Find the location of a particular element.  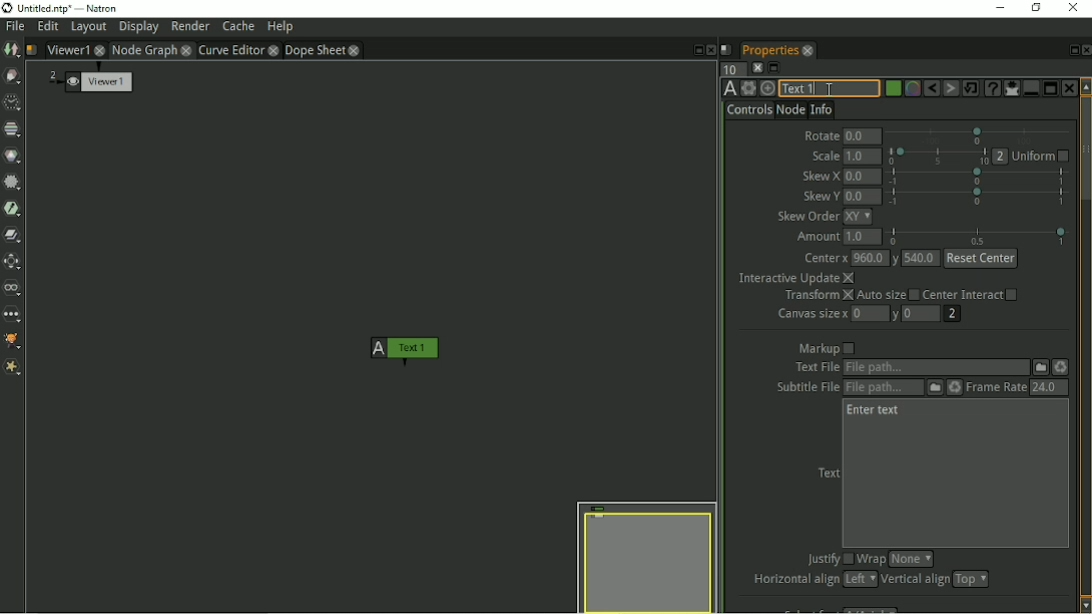

Separate panel  is located at coordinates (1051, 86).